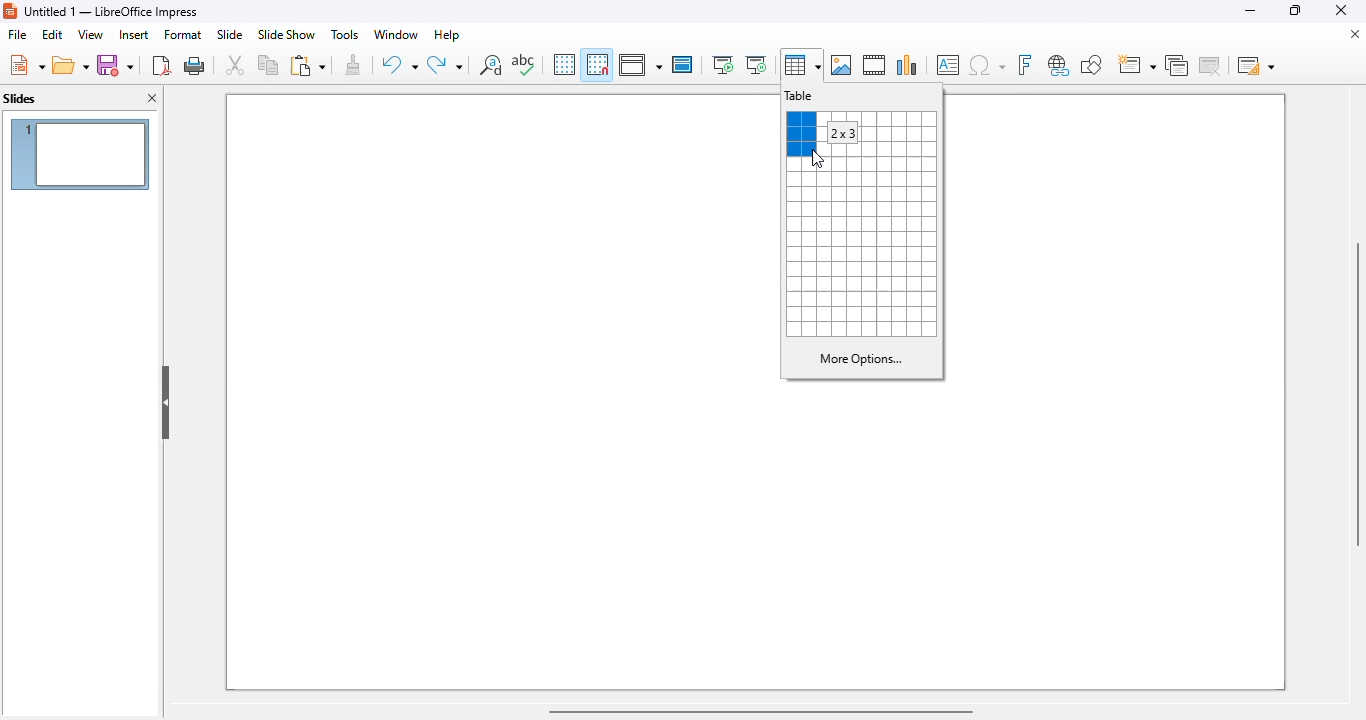  What do you see at coordinates (90, 34) in the screenshot?
I see `view` at bounding box center [90, 34].